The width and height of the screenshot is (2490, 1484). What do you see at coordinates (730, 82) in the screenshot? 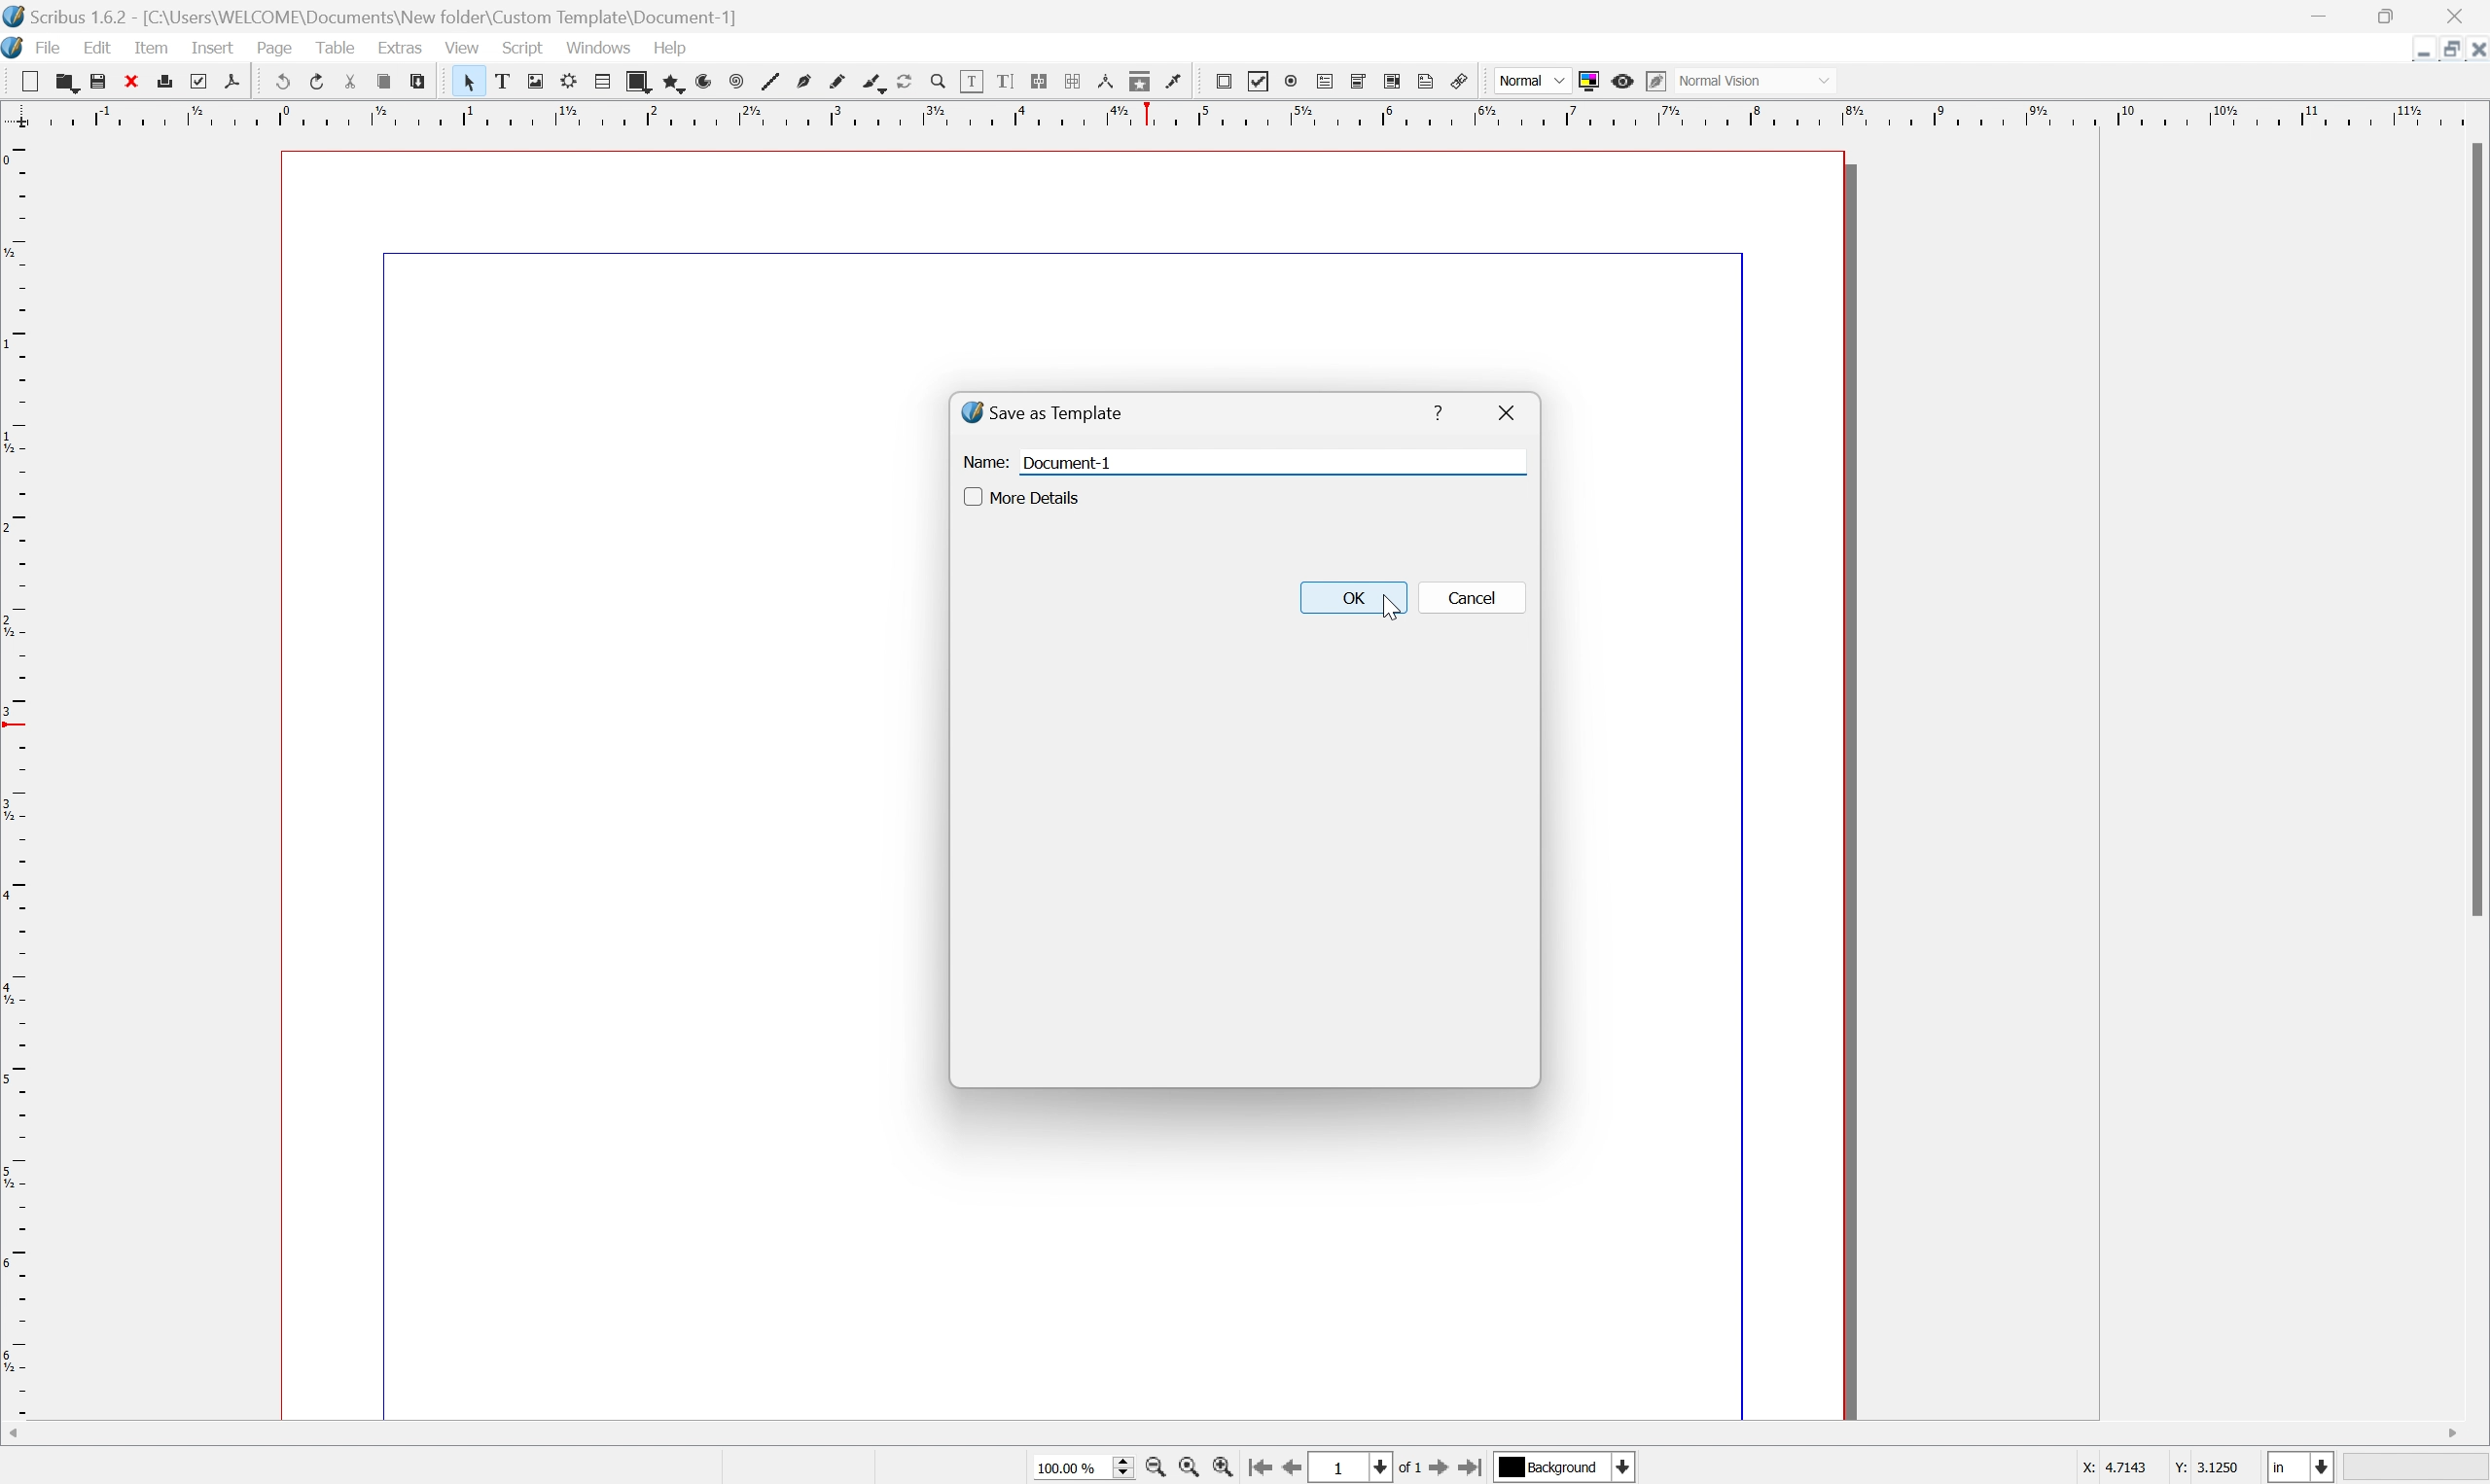
I see `spiral` at bounding box center [730, 82].